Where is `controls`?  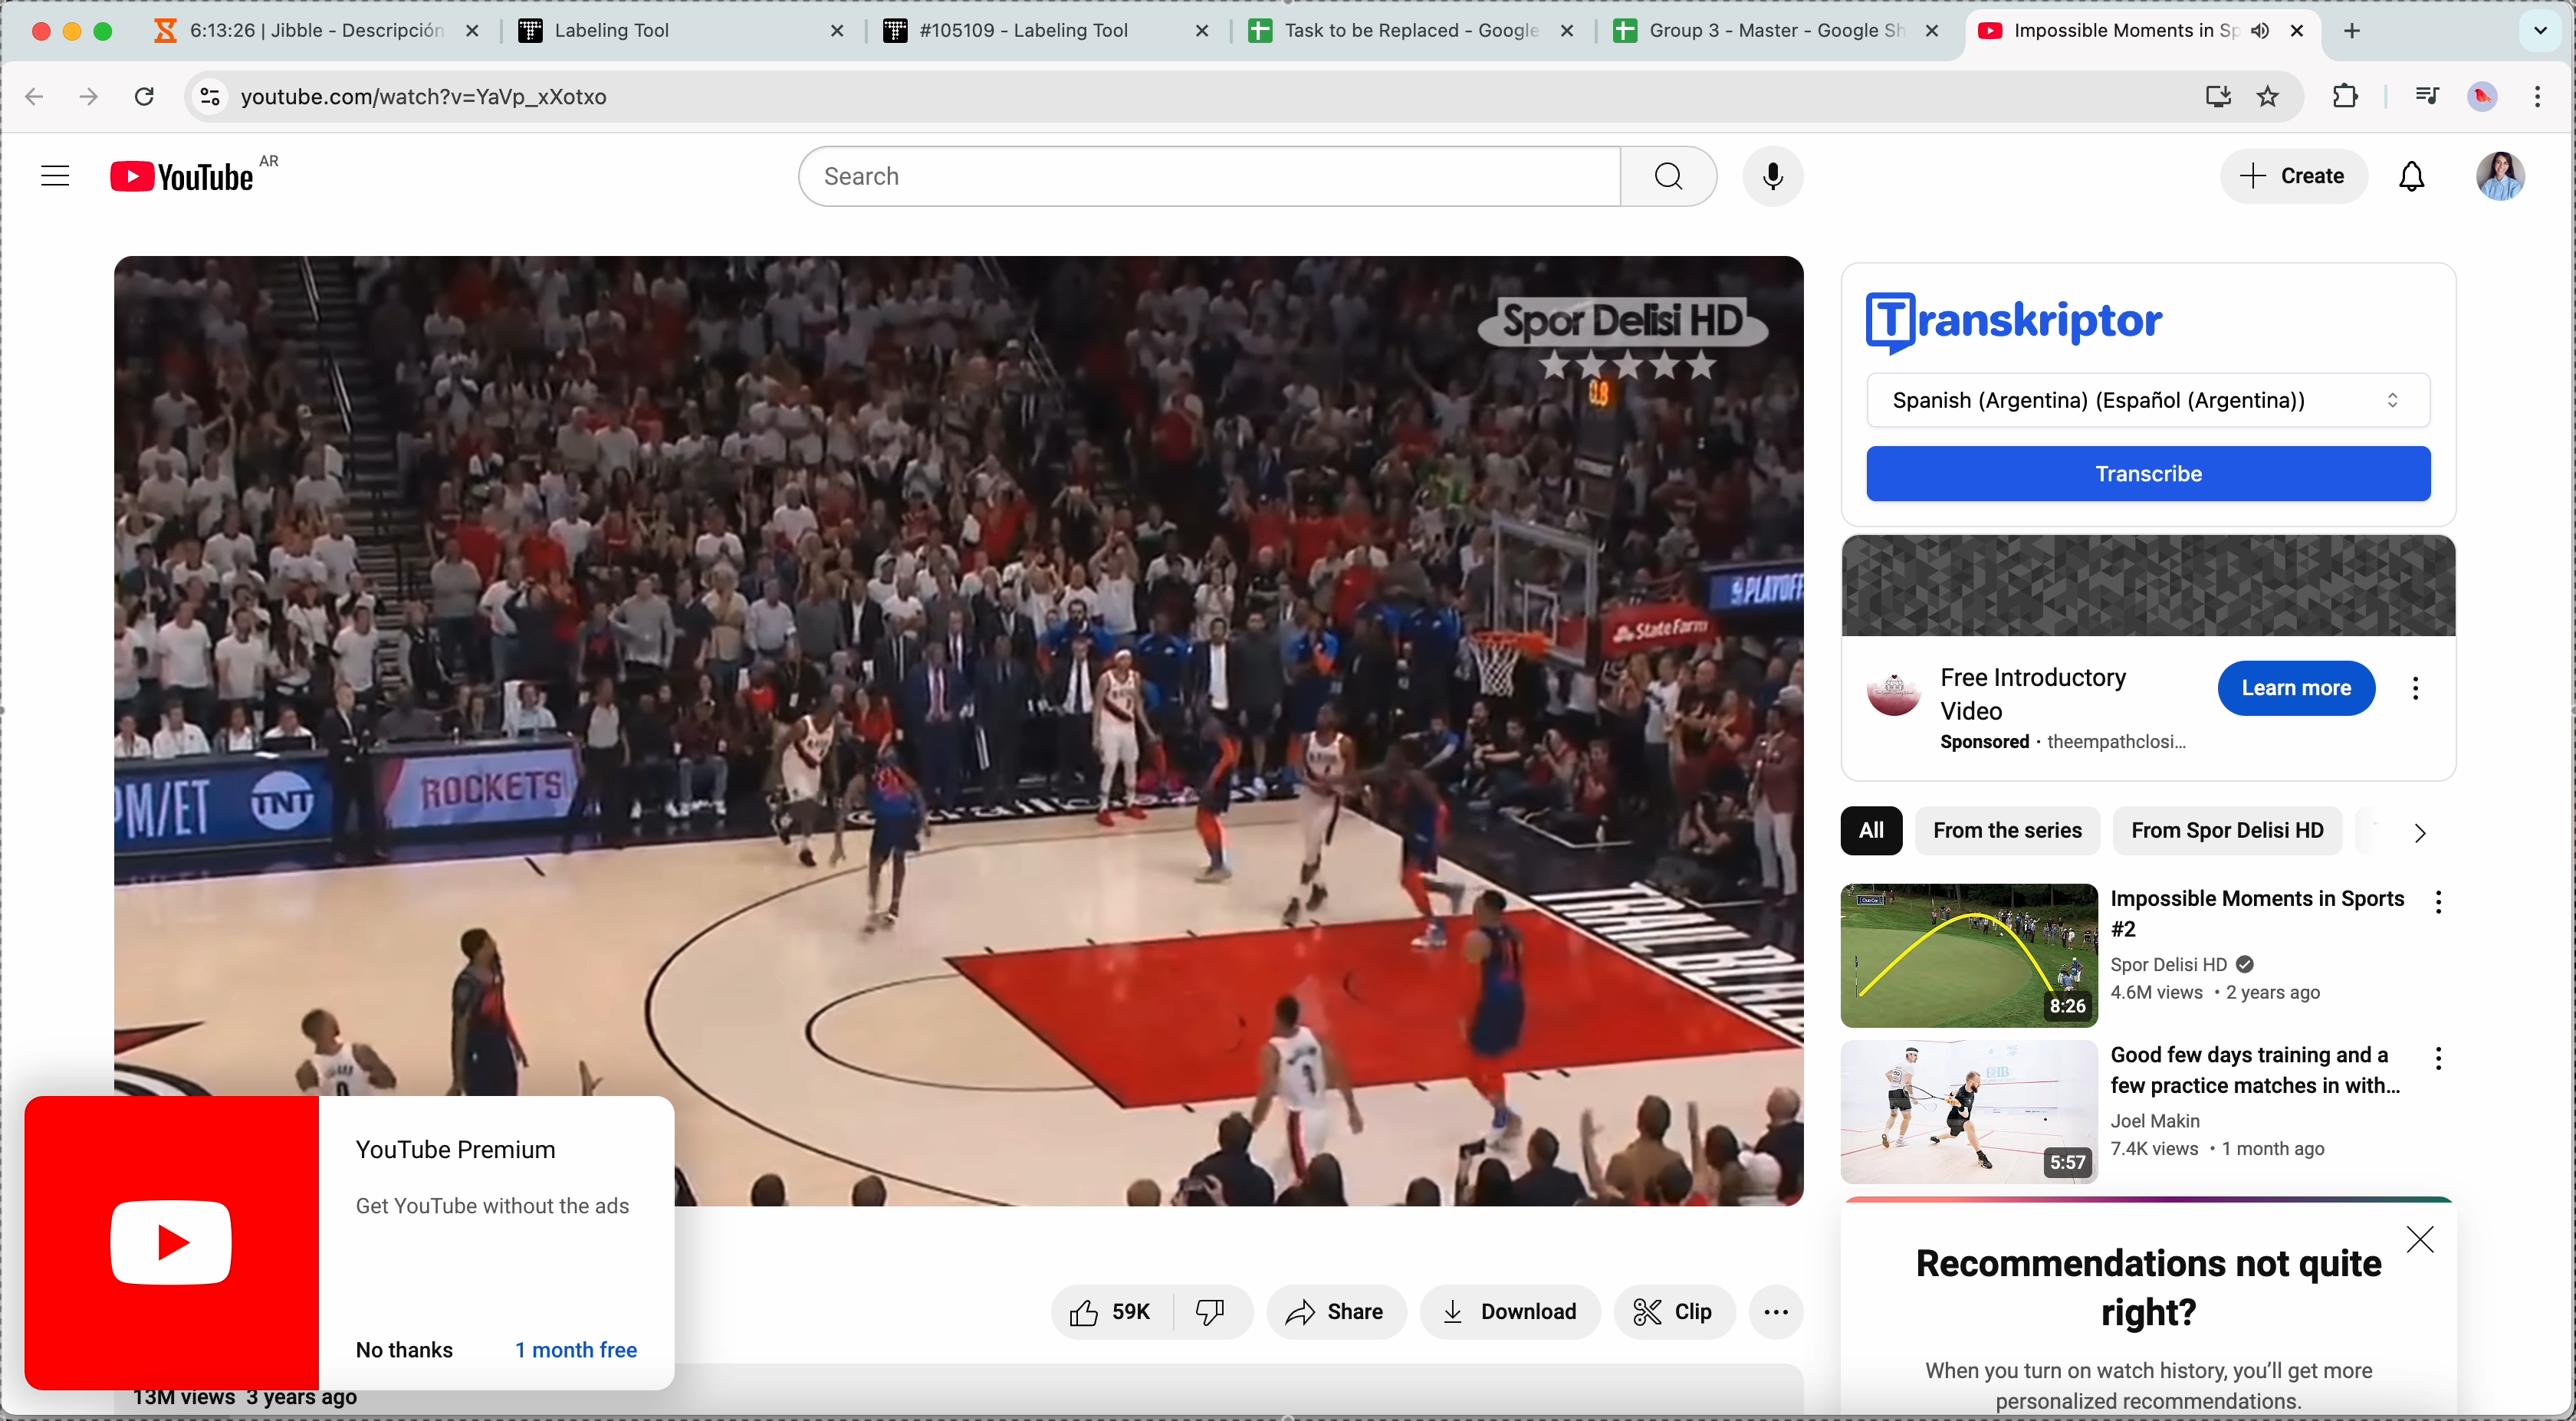
controls is located at coordinates (206, 97).